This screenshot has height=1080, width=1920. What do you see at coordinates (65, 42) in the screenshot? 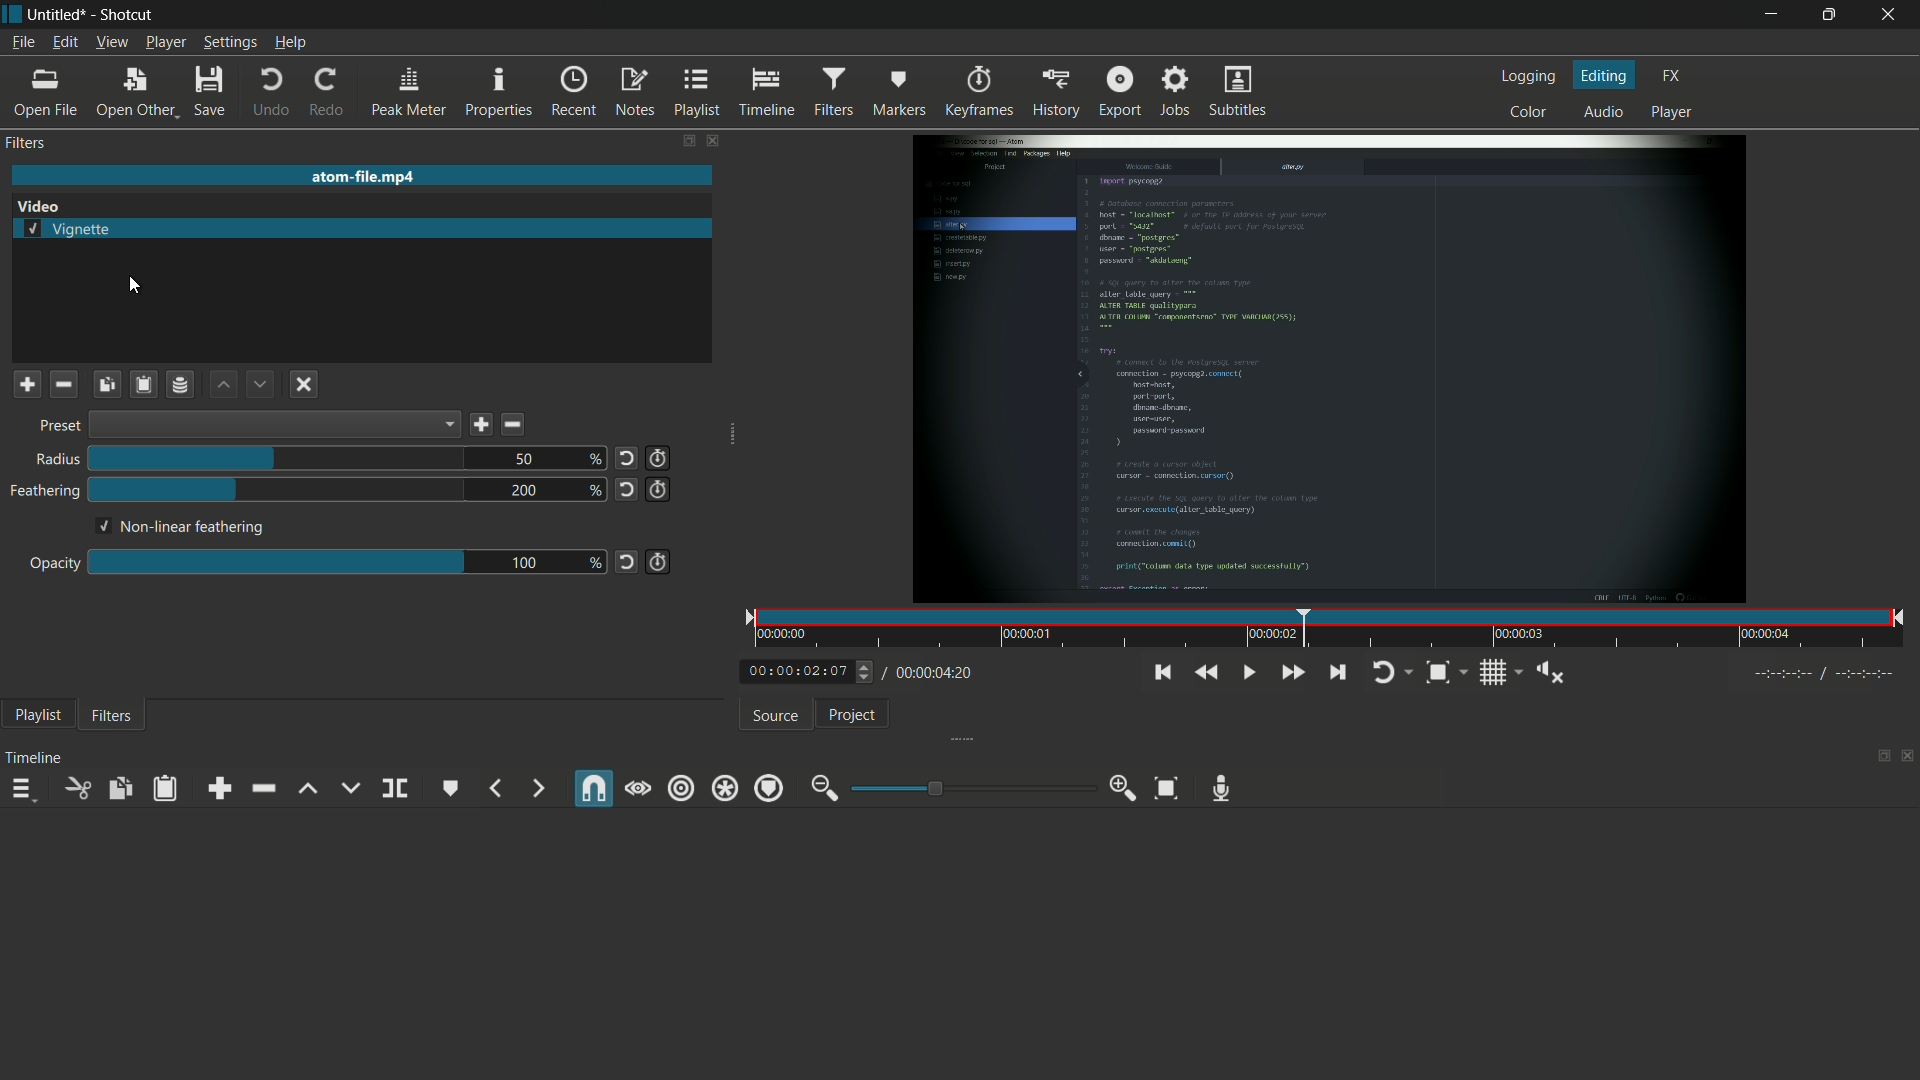
I see `edit menu` at bounding box center [65, 42].